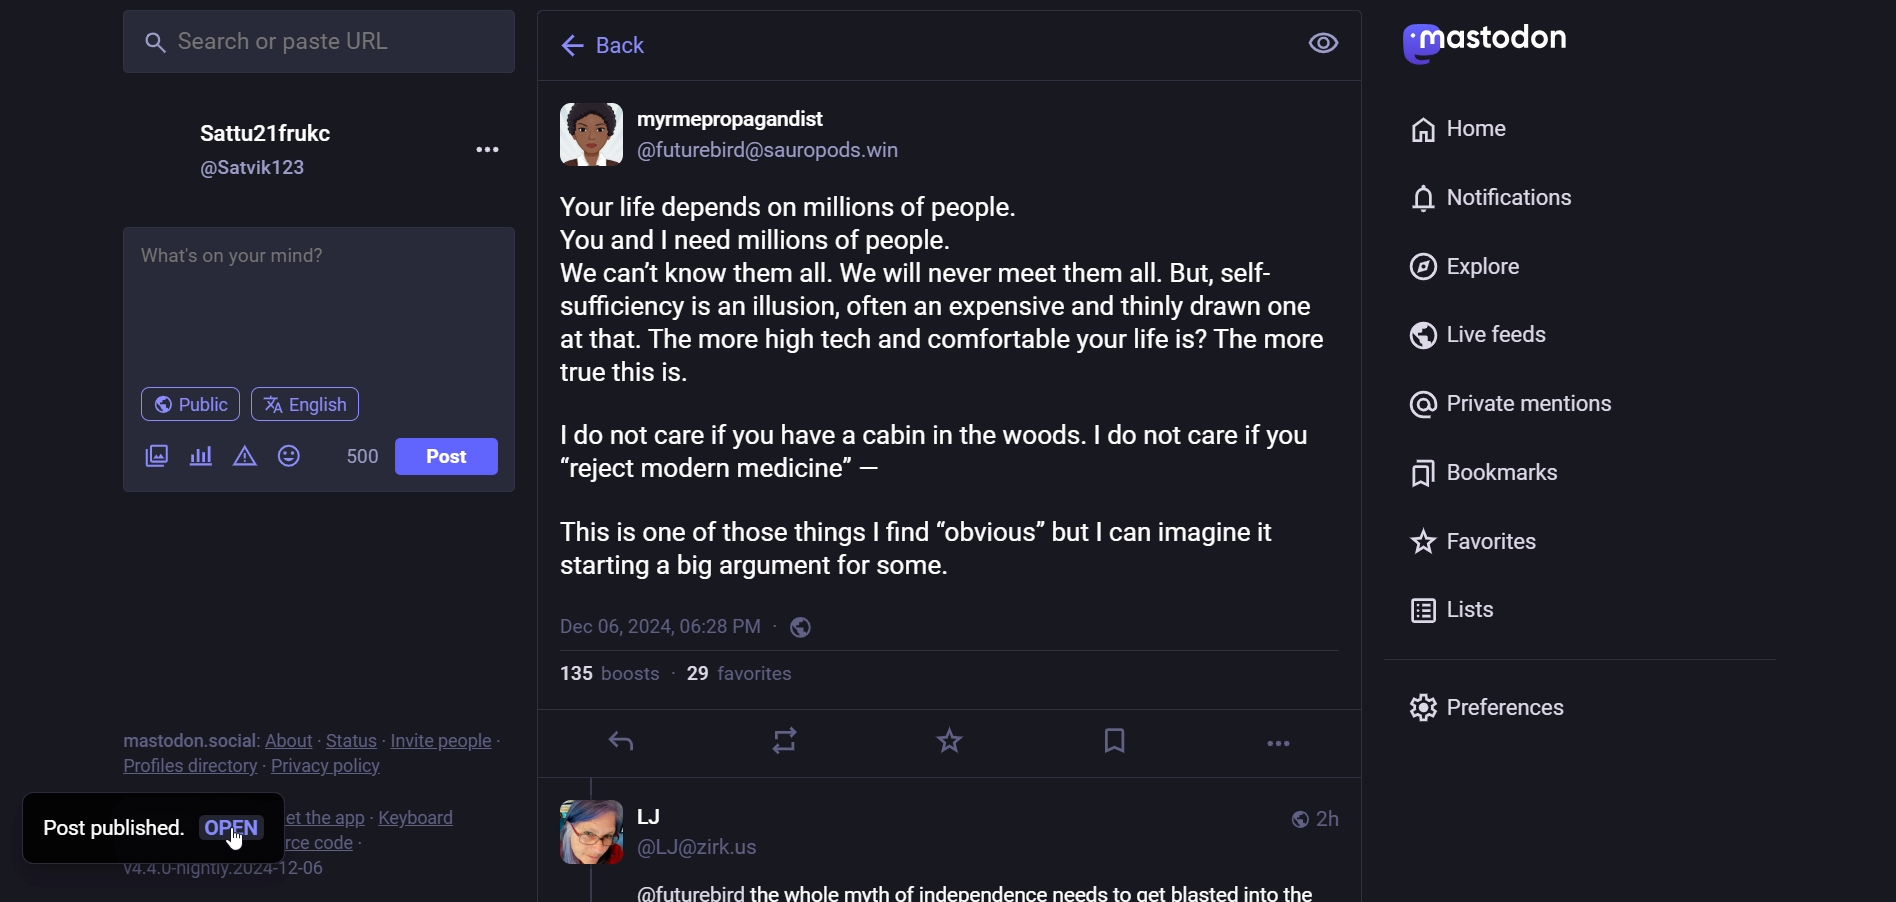  What do you see at coordinates (353, 454) in the screenshot?
I see `words left` at bounding box center [353, 454].